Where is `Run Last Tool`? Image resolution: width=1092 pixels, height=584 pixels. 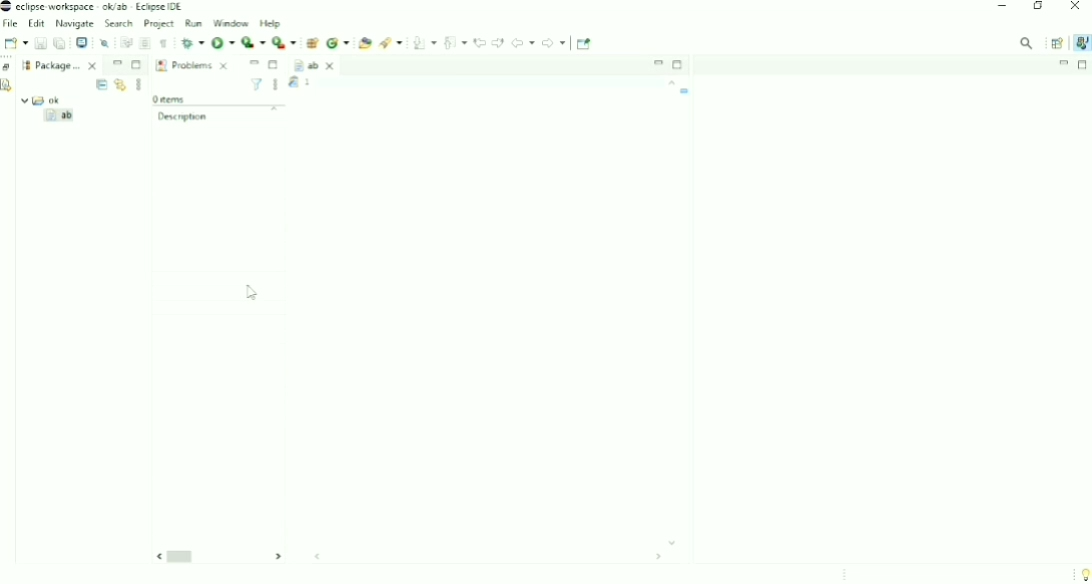 Run Last Tool is located at coordinates (284, 42).